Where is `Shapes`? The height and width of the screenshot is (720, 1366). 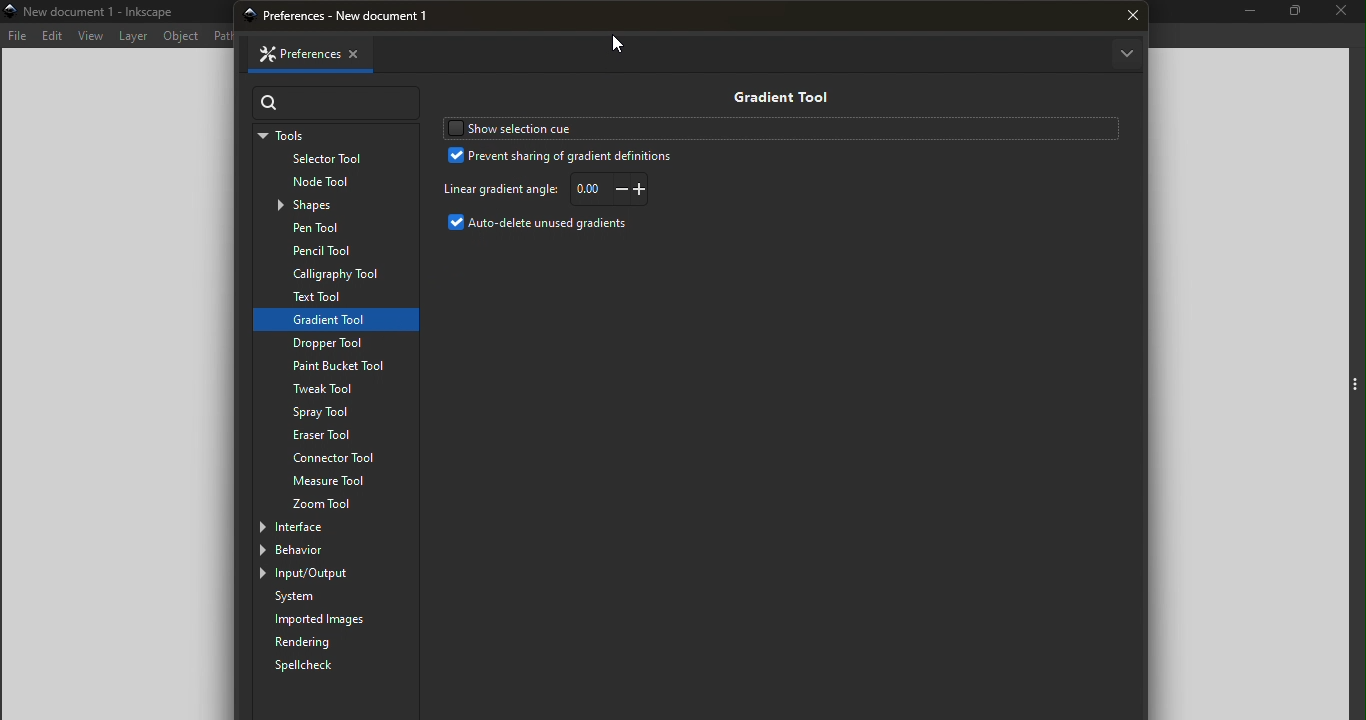 Shapes is located at coordinates (341, 206).